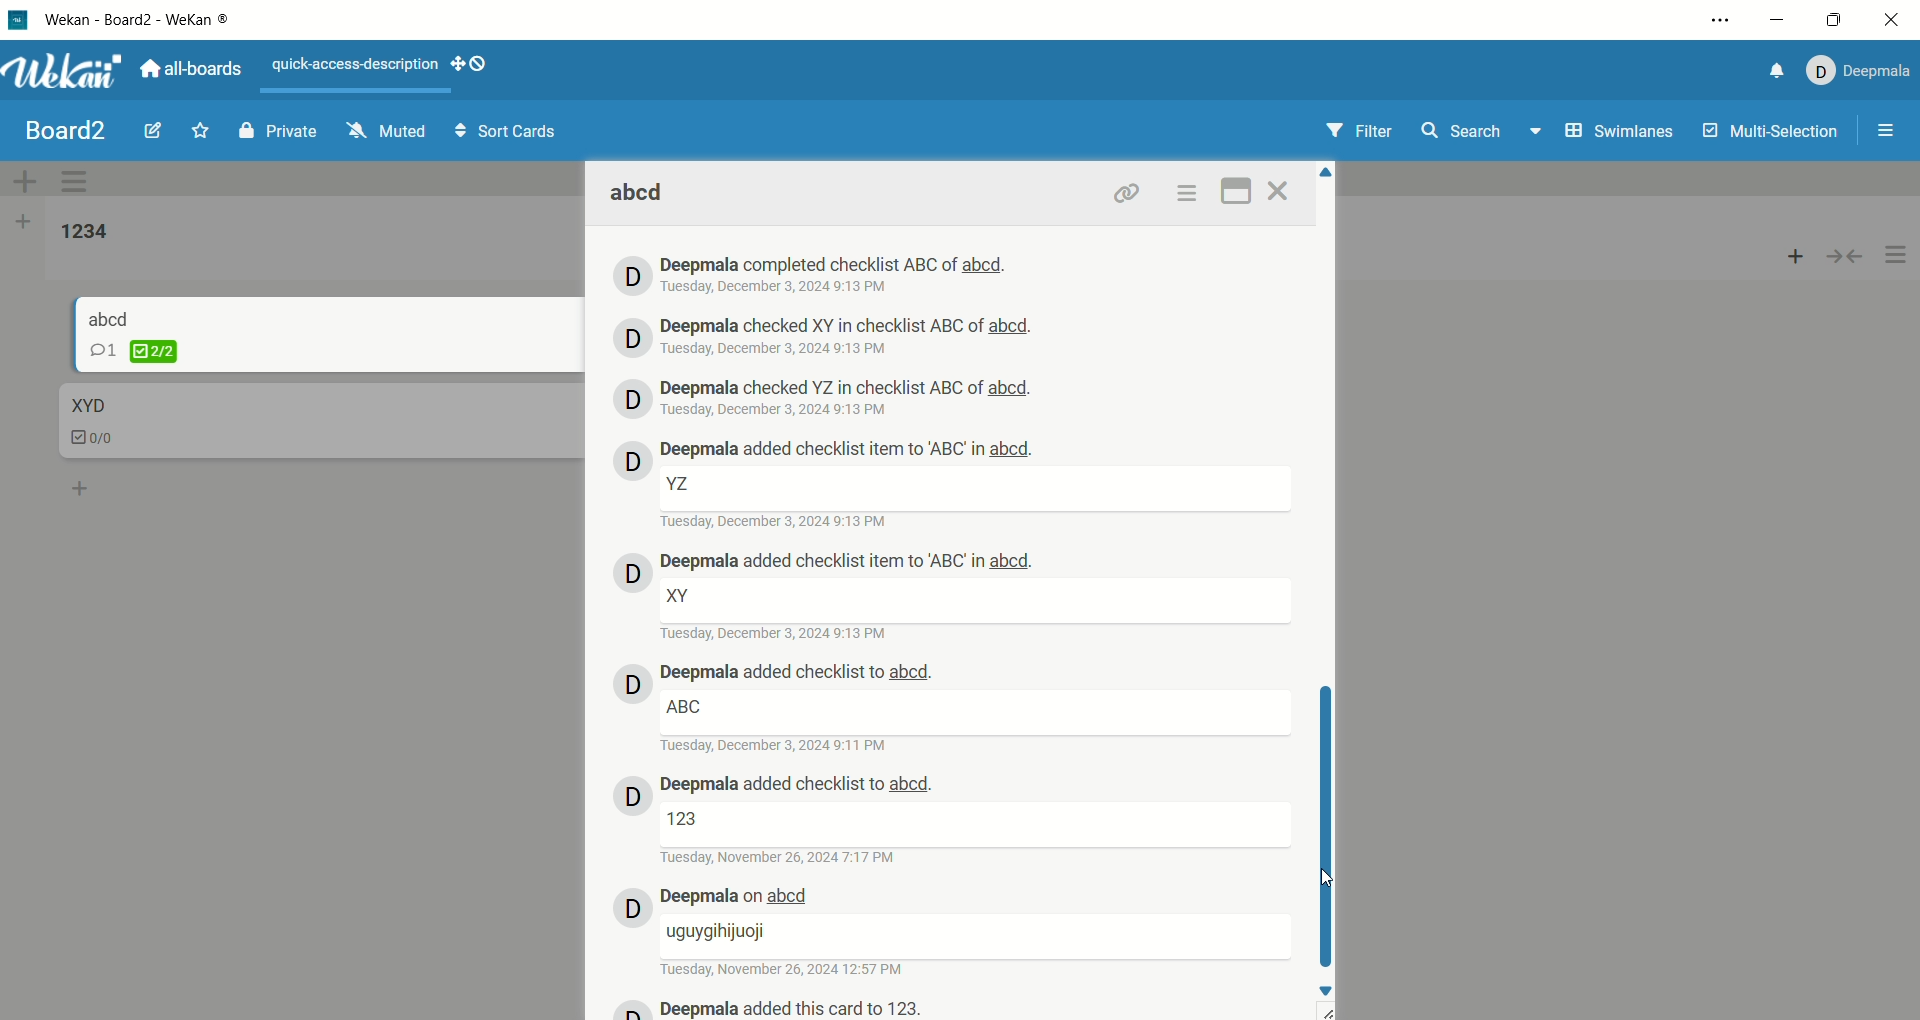 The height and width of the screenshot is (1020, 1920). What do you see at coordinates (633, 274) in the screenshot?
I see `avatar` at bounding box center [633, 274].